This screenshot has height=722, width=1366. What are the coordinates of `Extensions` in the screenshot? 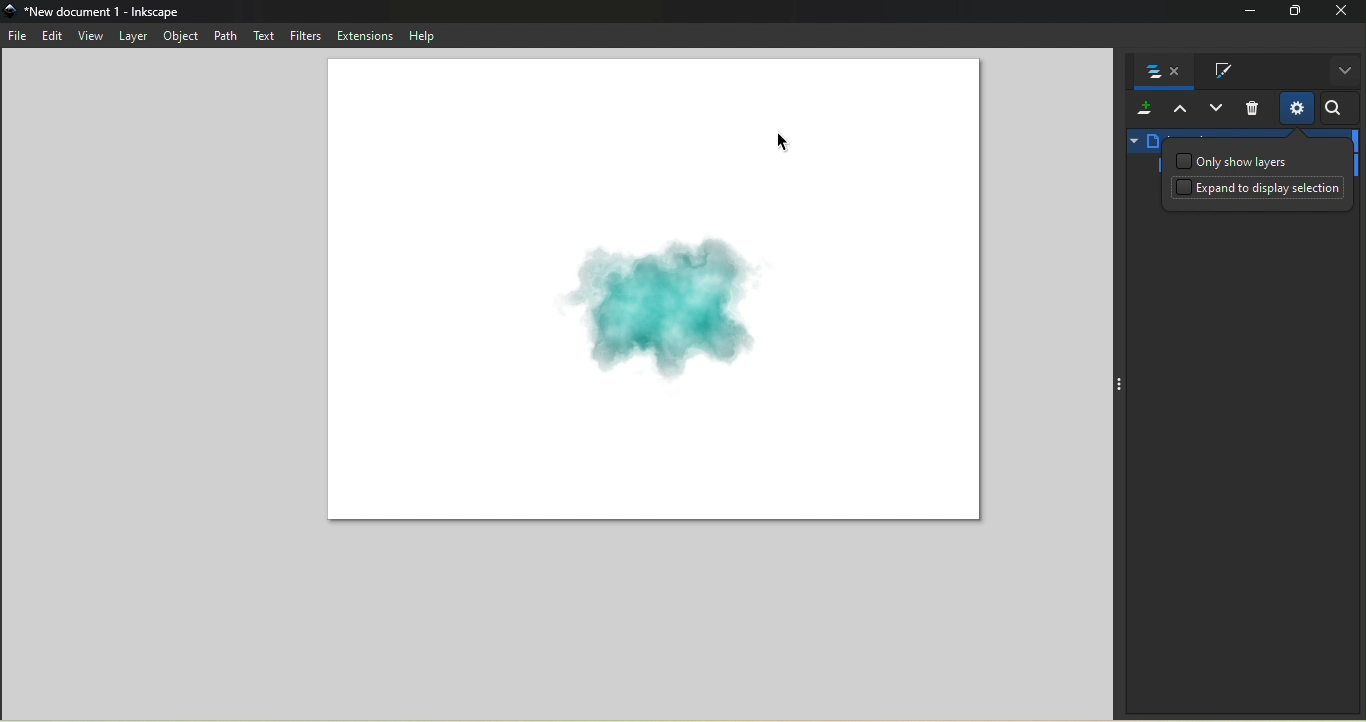 It's located at (364, 35).